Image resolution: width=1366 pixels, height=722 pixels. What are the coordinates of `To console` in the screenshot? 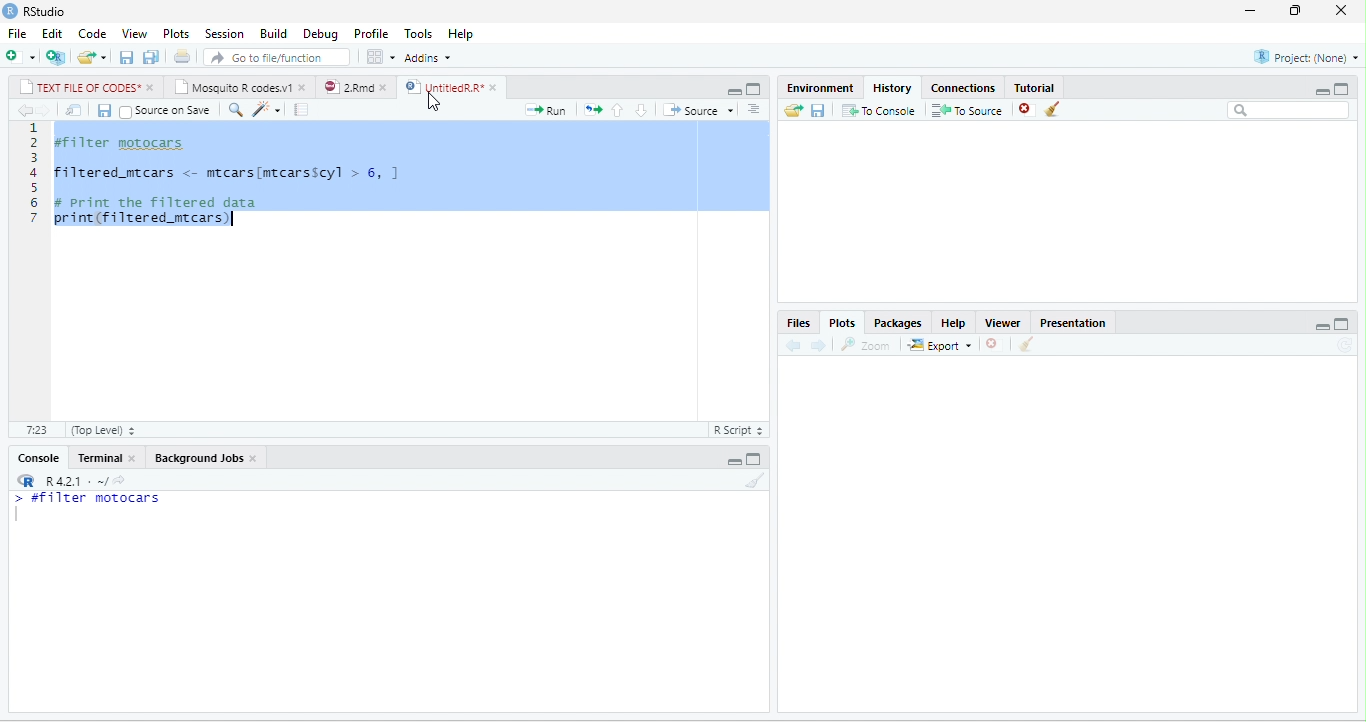 It's located at (879, 110).